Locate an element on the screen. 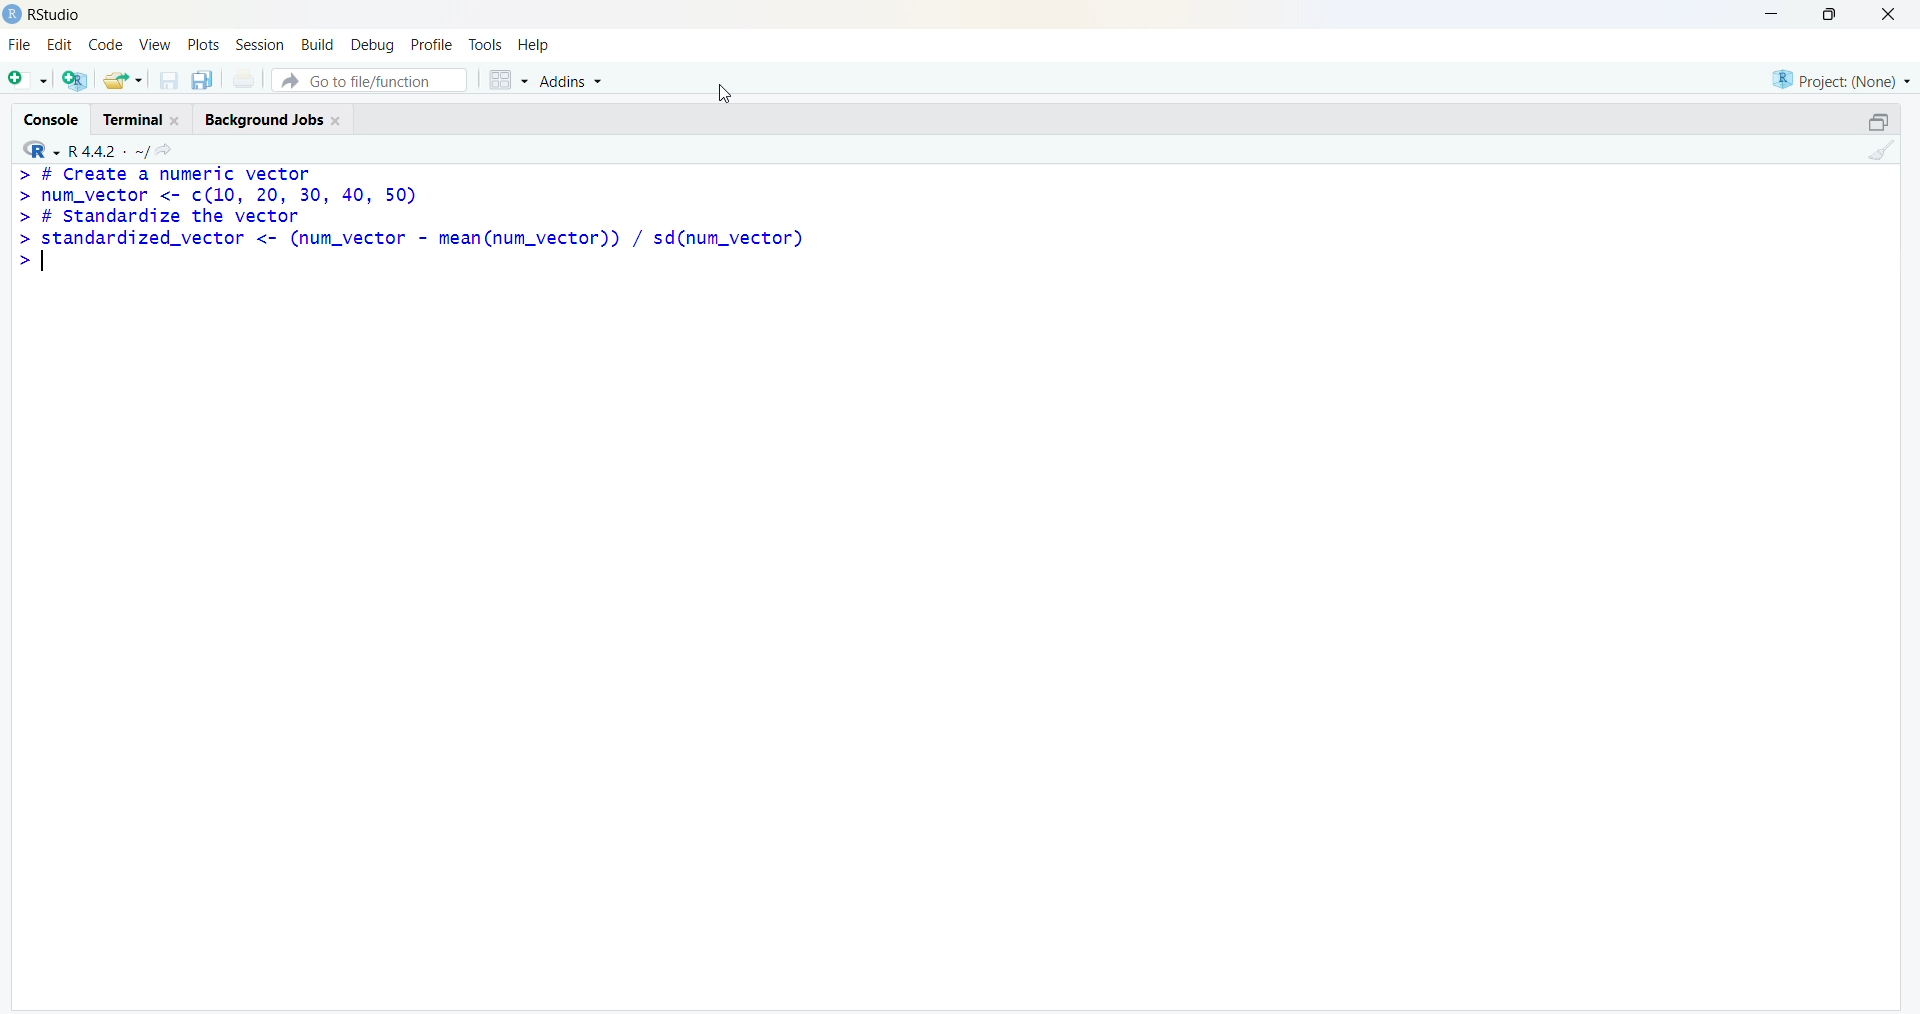 The height and width of the screenshot is (1014, 1920). open in separate window is located at coordinates (1881, 121).